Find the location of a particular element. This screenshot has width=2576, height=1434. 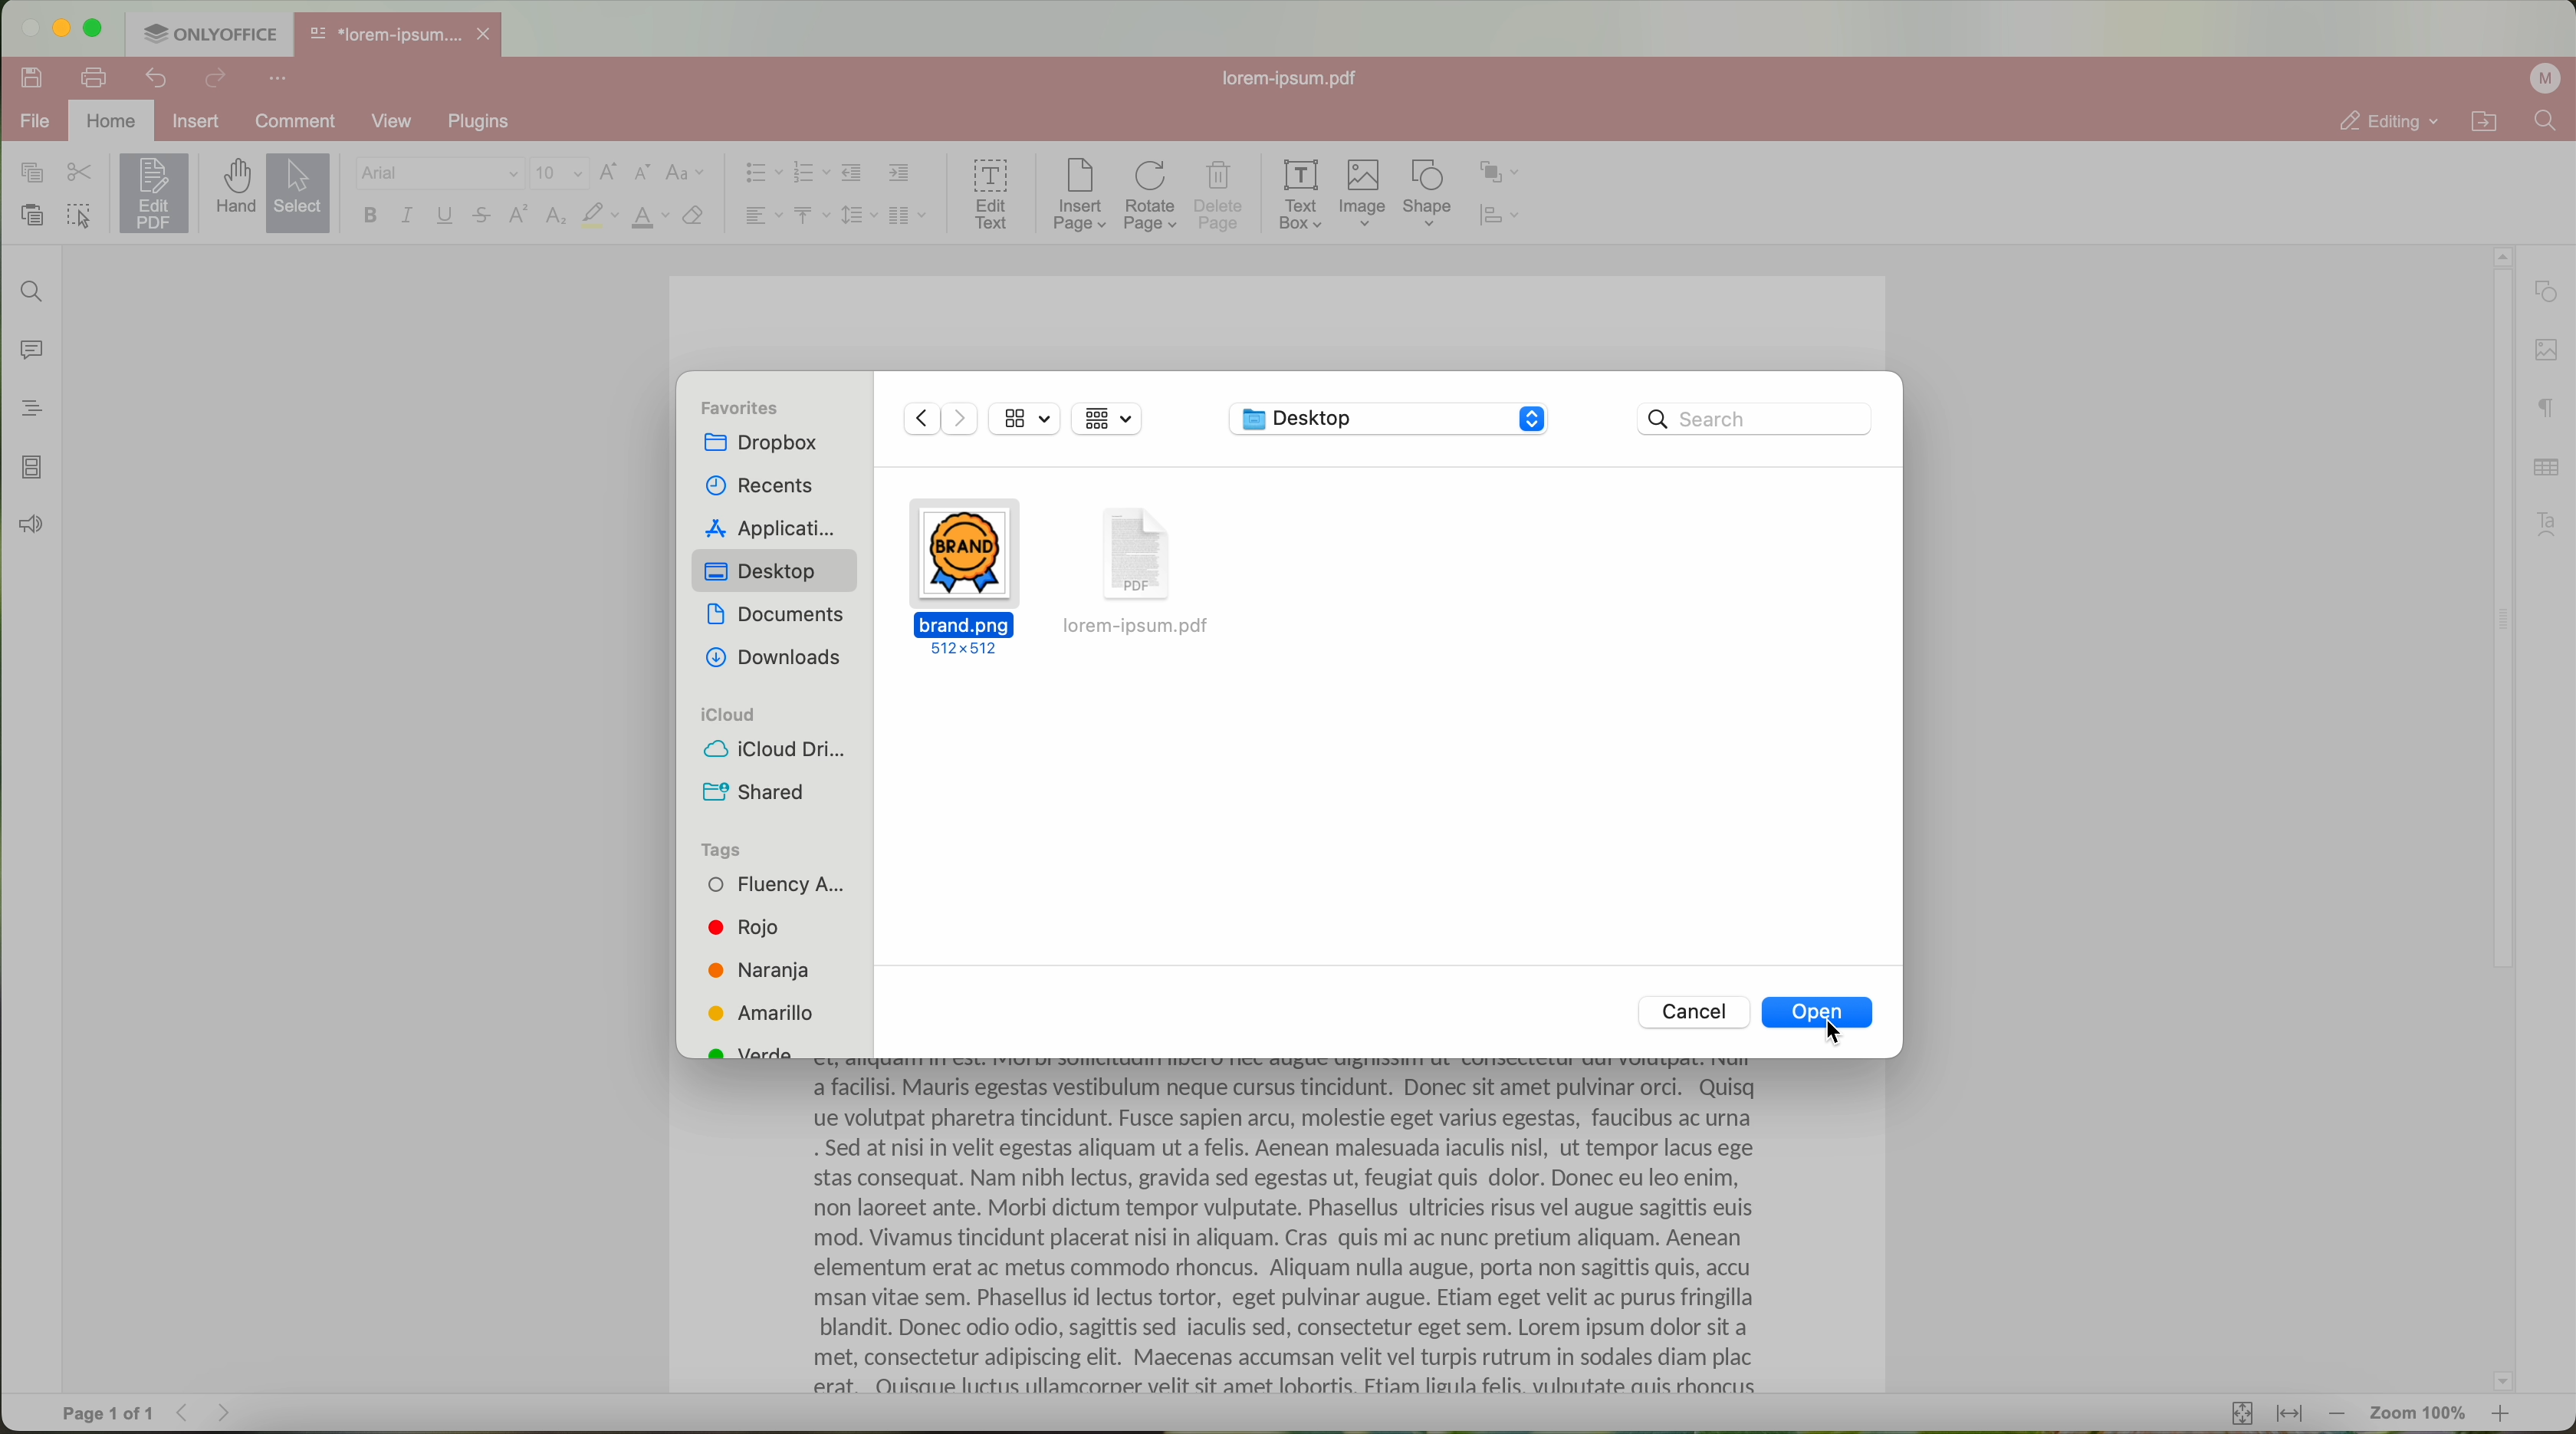

dropbox is located at coordinates (761, 443).